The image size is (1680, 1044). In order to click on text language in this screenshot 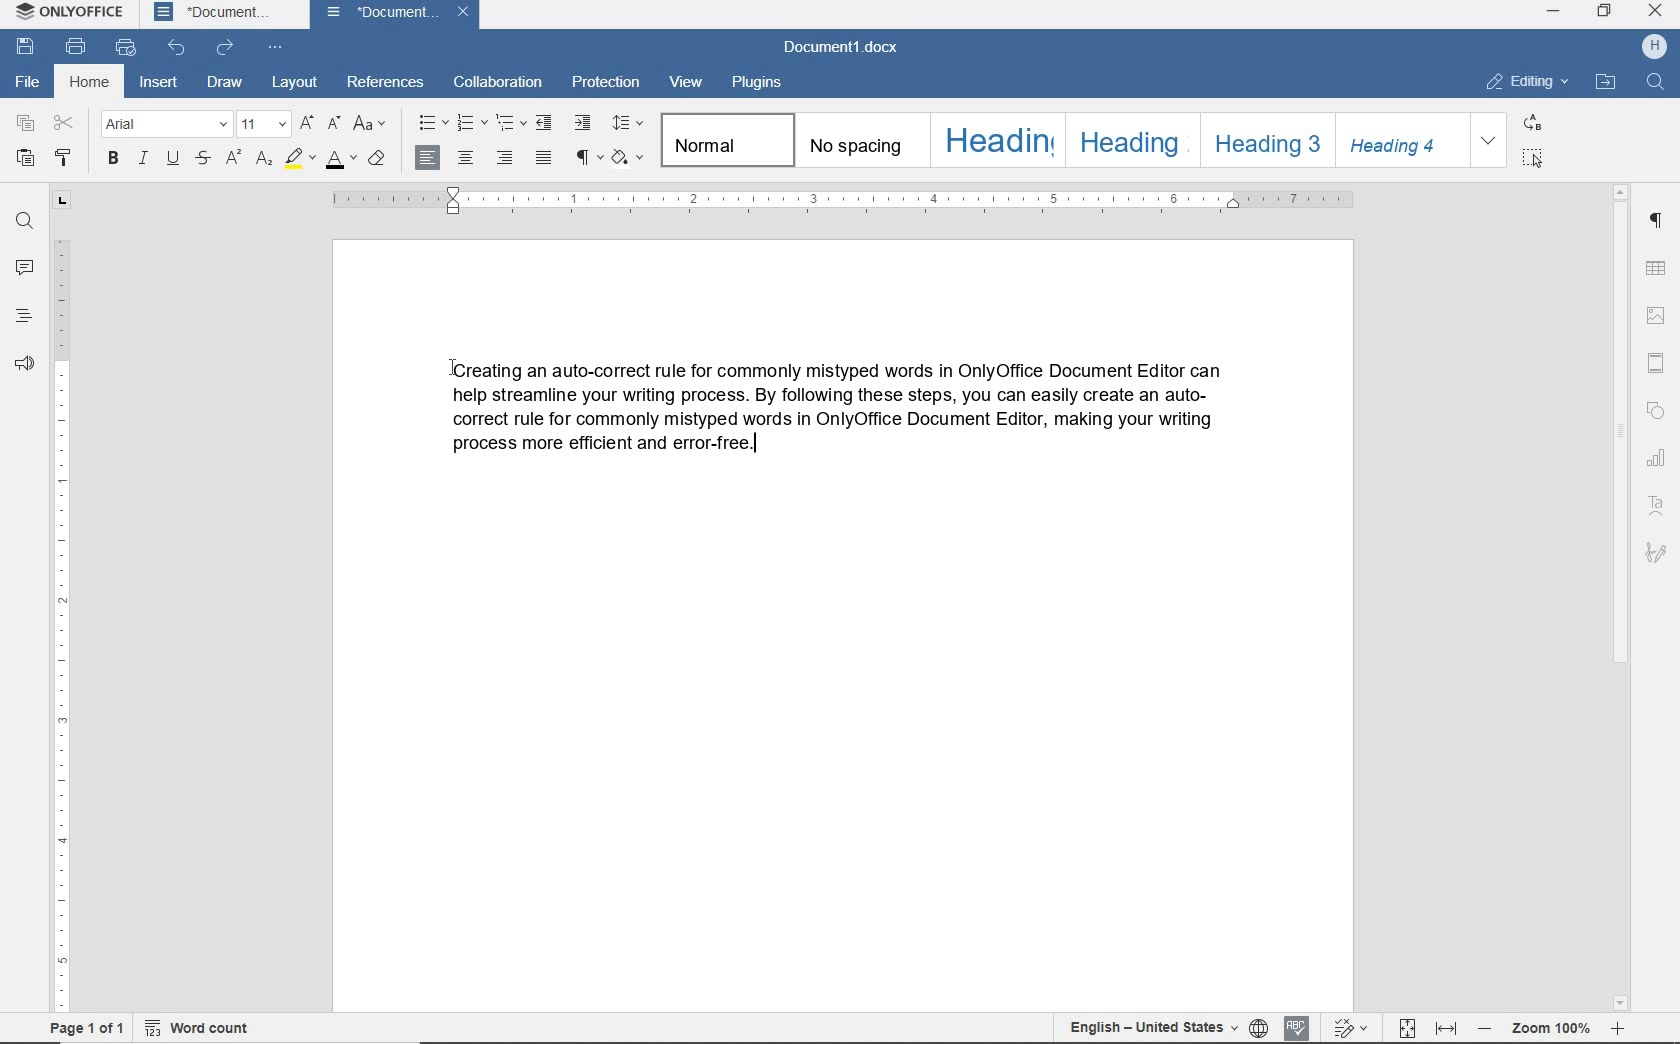, I will do `click(1152, 1028)`.